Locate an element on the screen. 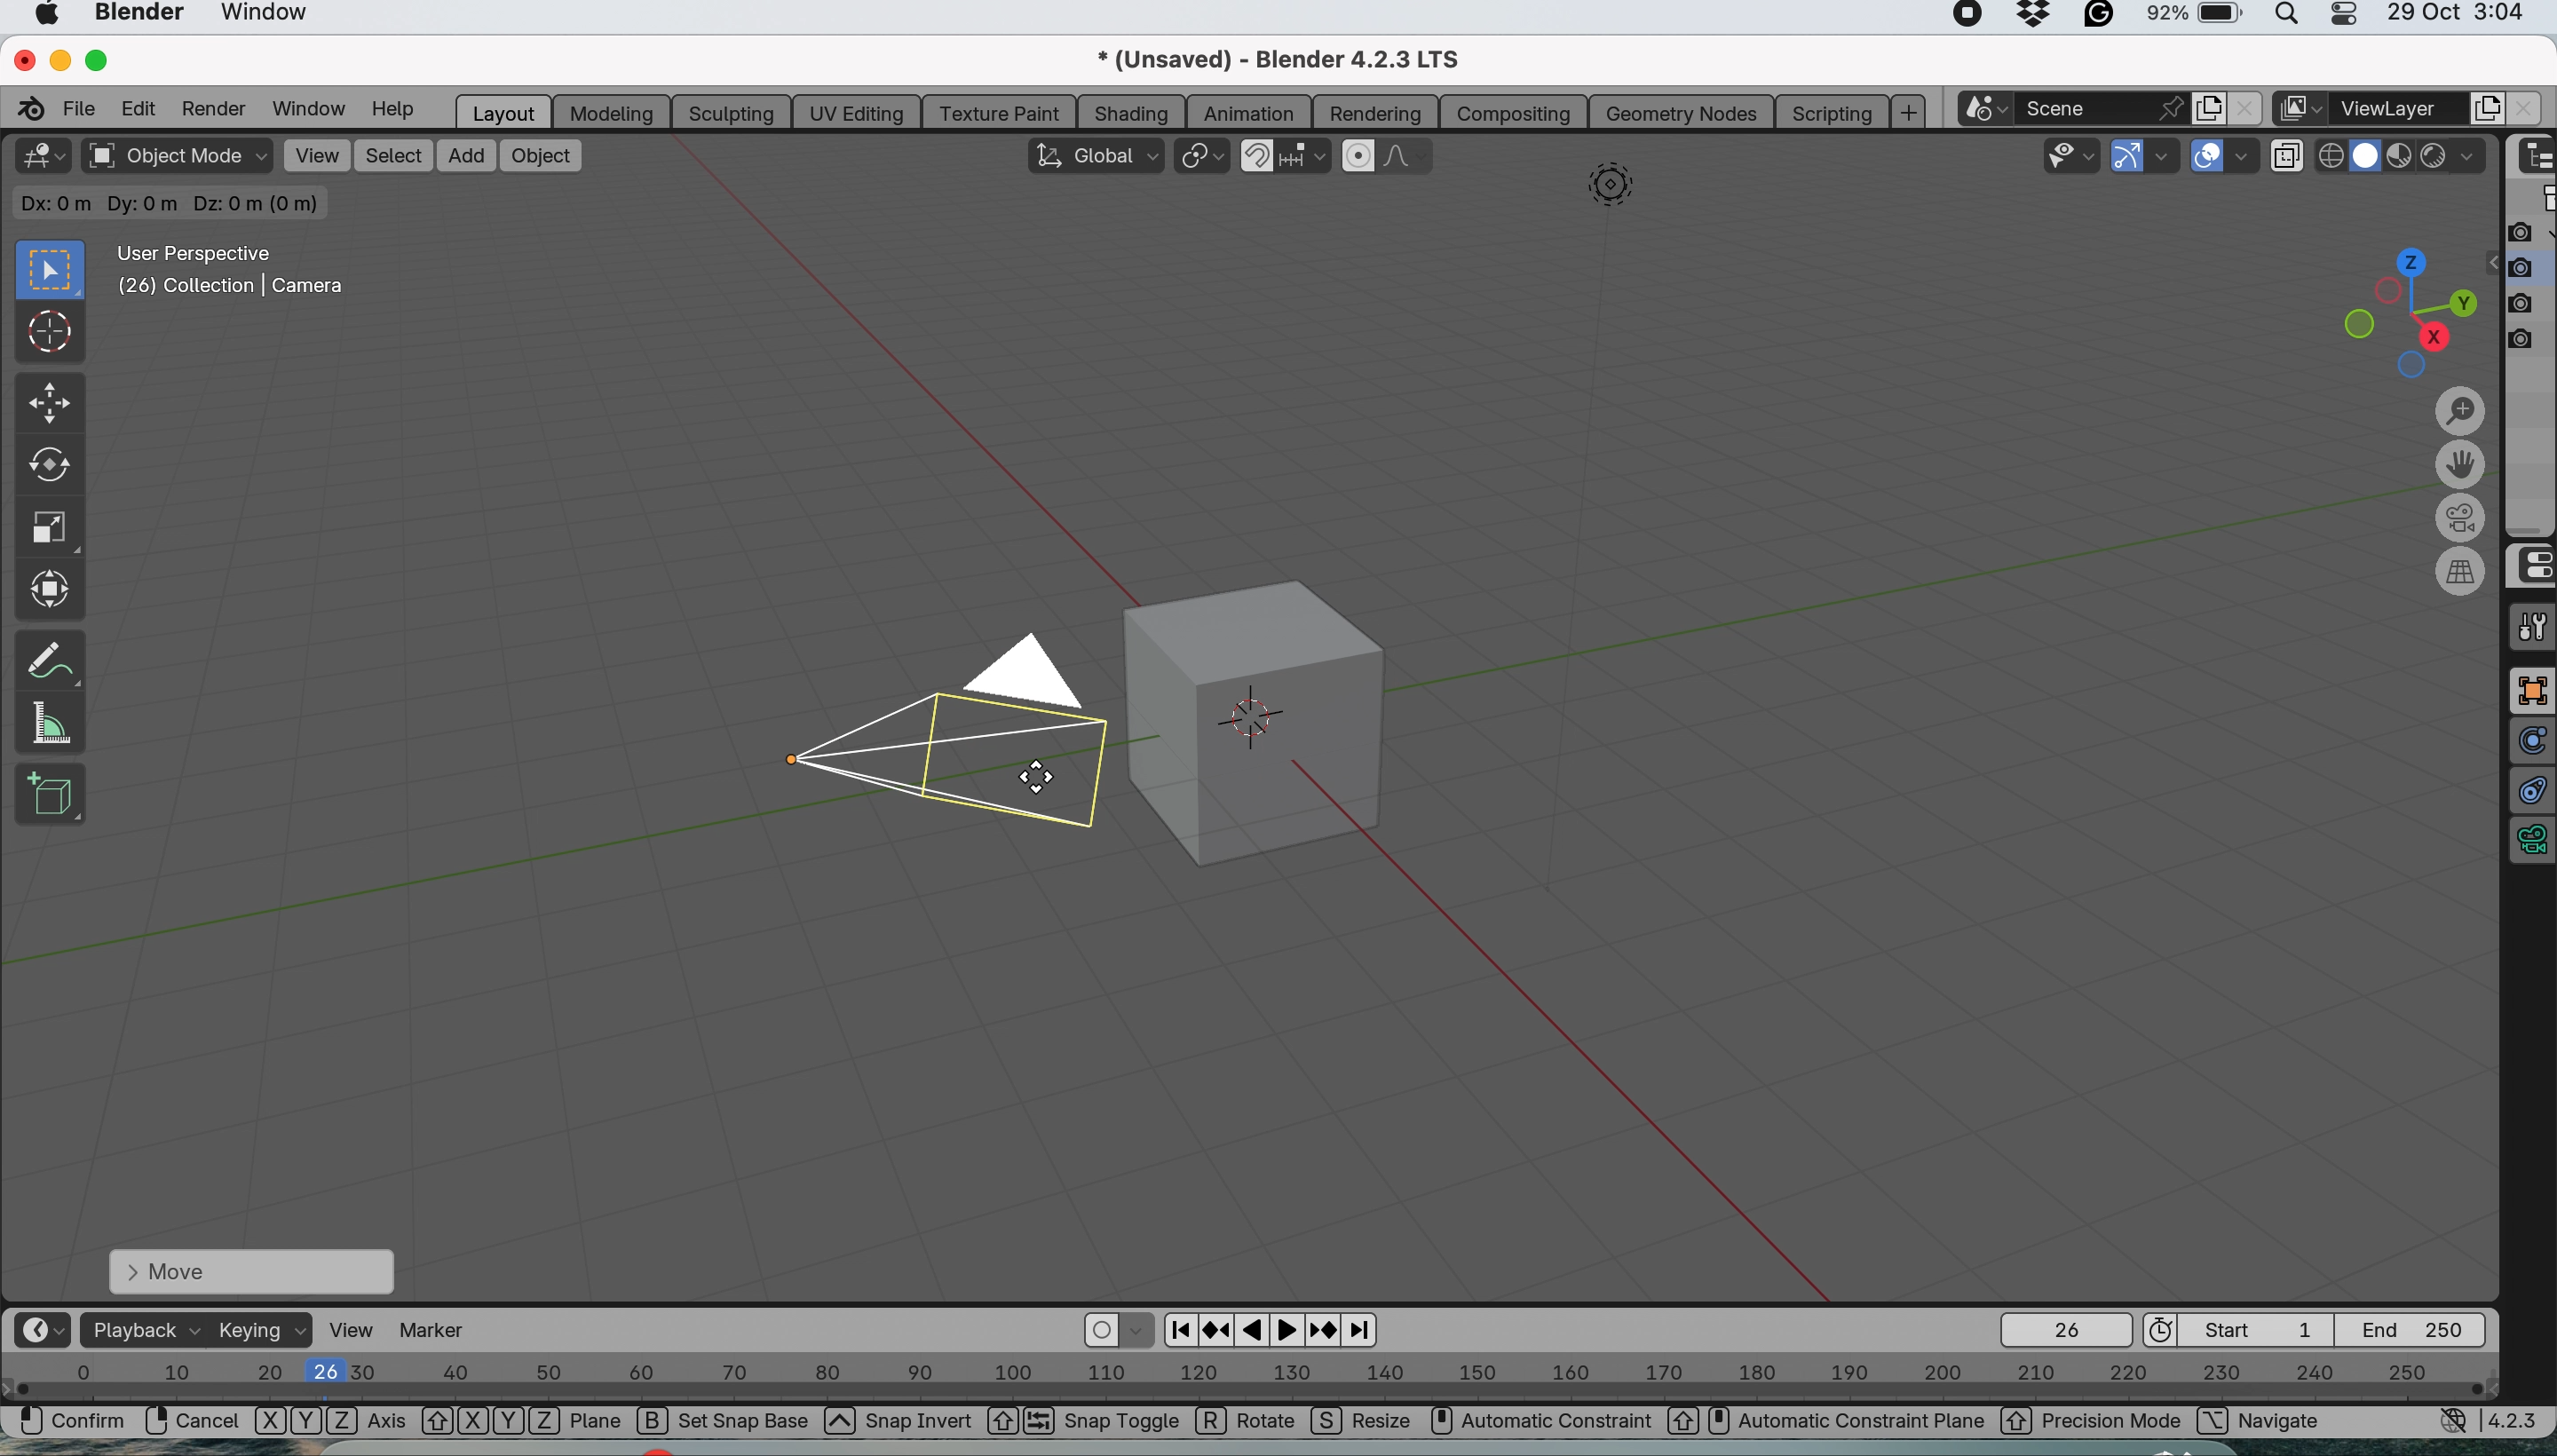  Automatic constraint is located at coordinates (1560, 1421).